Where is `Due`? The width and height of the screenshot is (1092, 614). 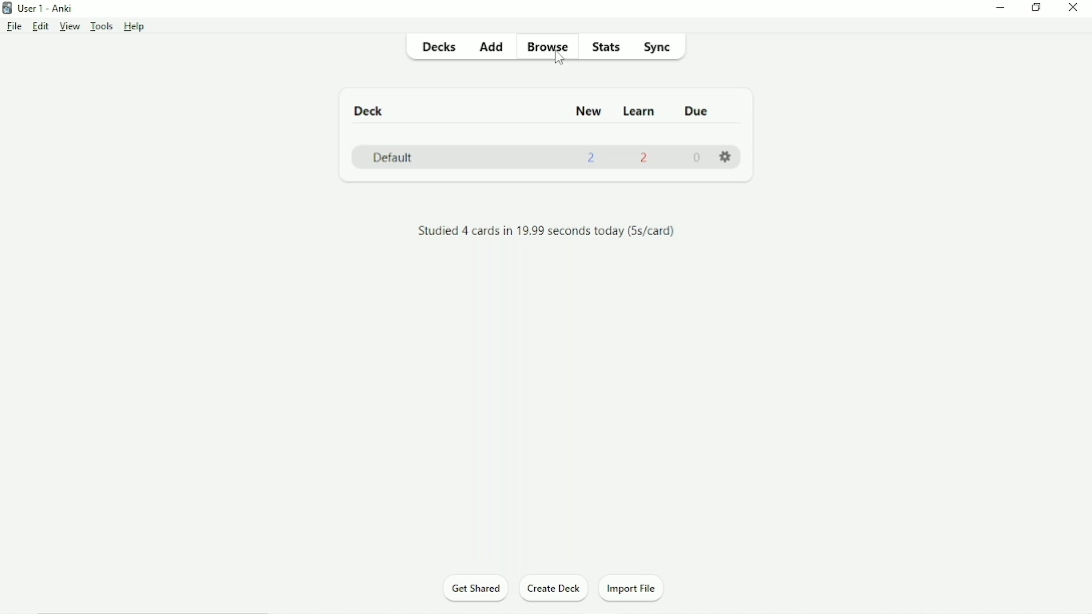 Due is located at coordinates (698, 111).